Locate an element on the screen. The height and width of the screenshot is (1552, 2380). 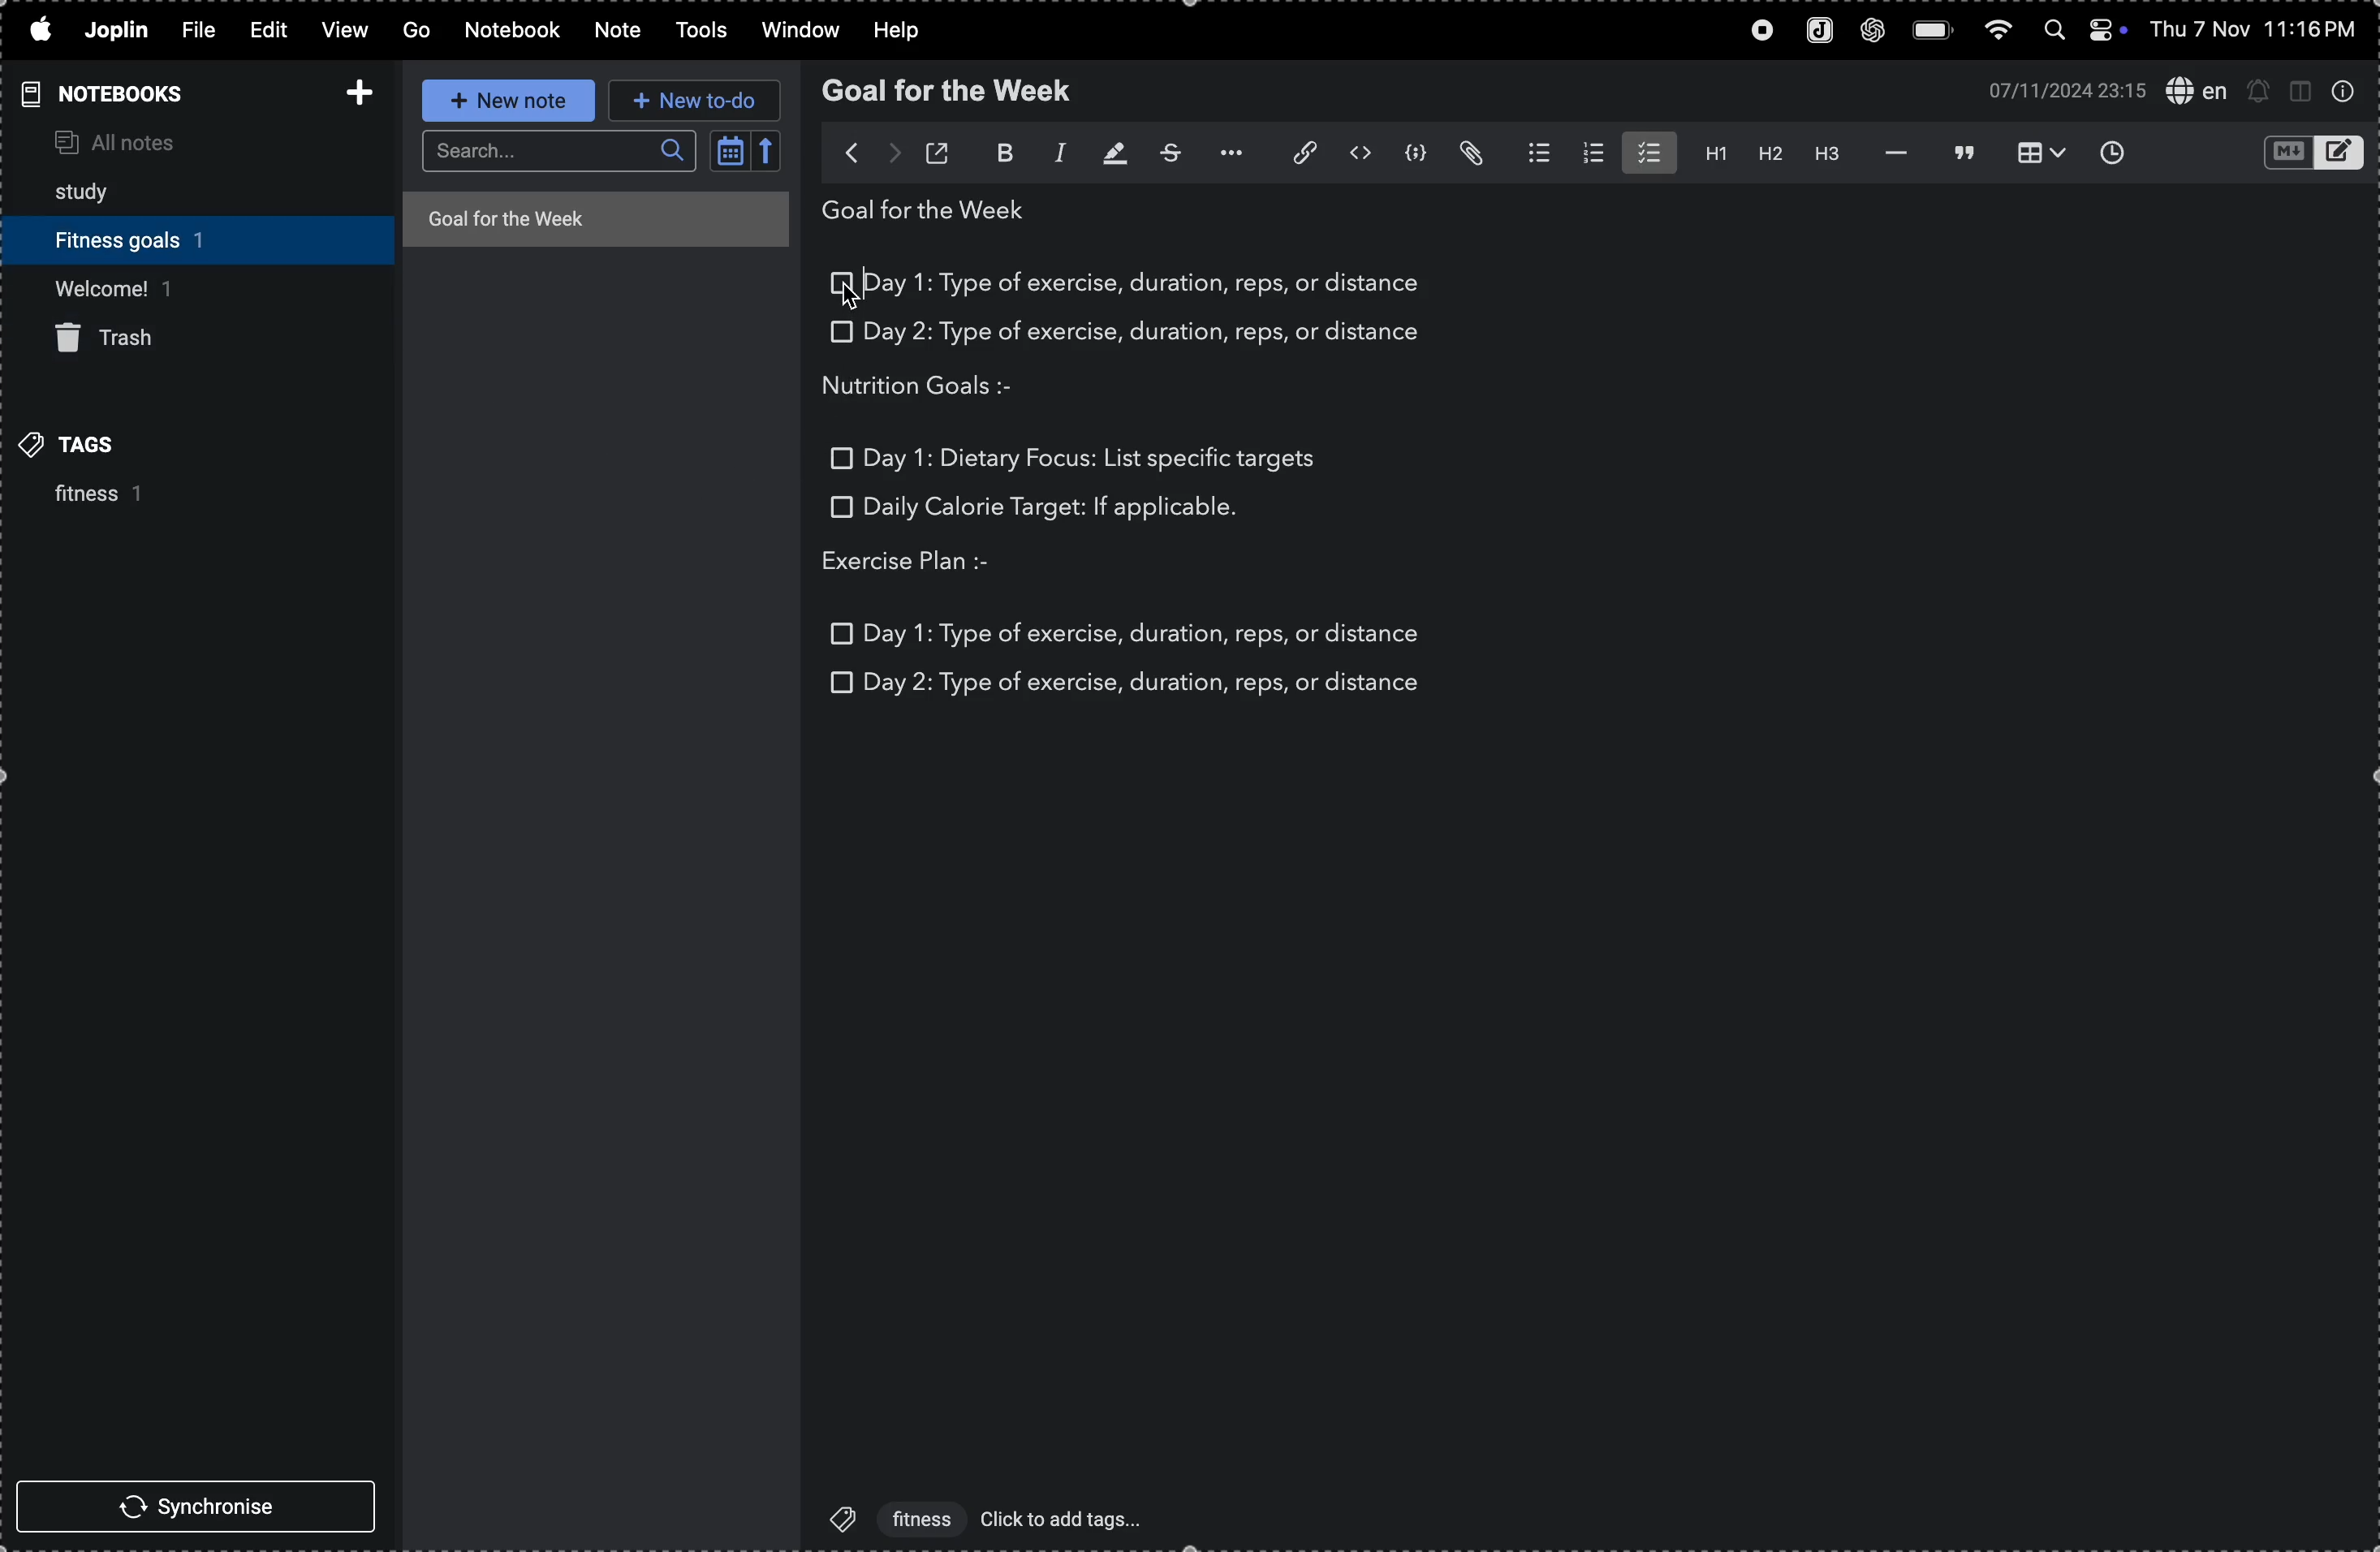
options is located at coordinates (1225, 153).